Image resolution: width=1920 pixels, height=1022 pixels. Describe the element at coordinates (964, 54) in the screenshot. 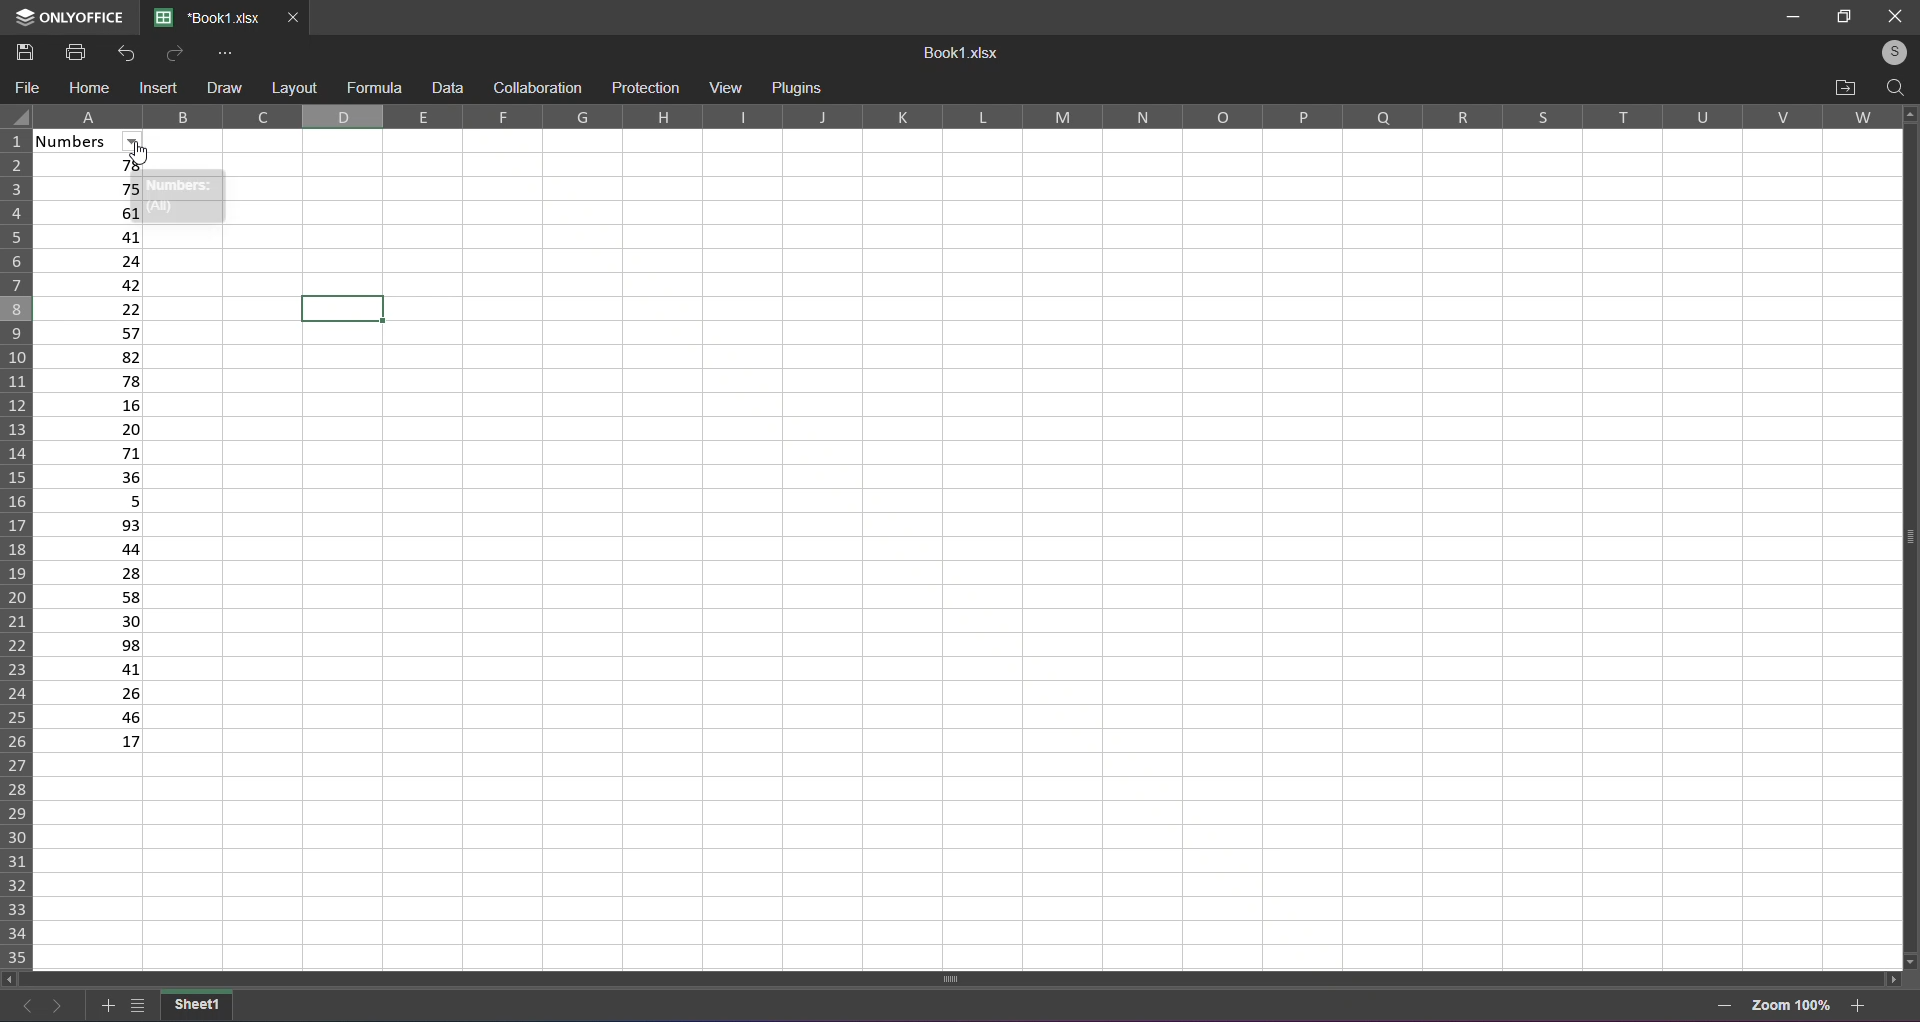

I see `Book1.xlsx` at that location.